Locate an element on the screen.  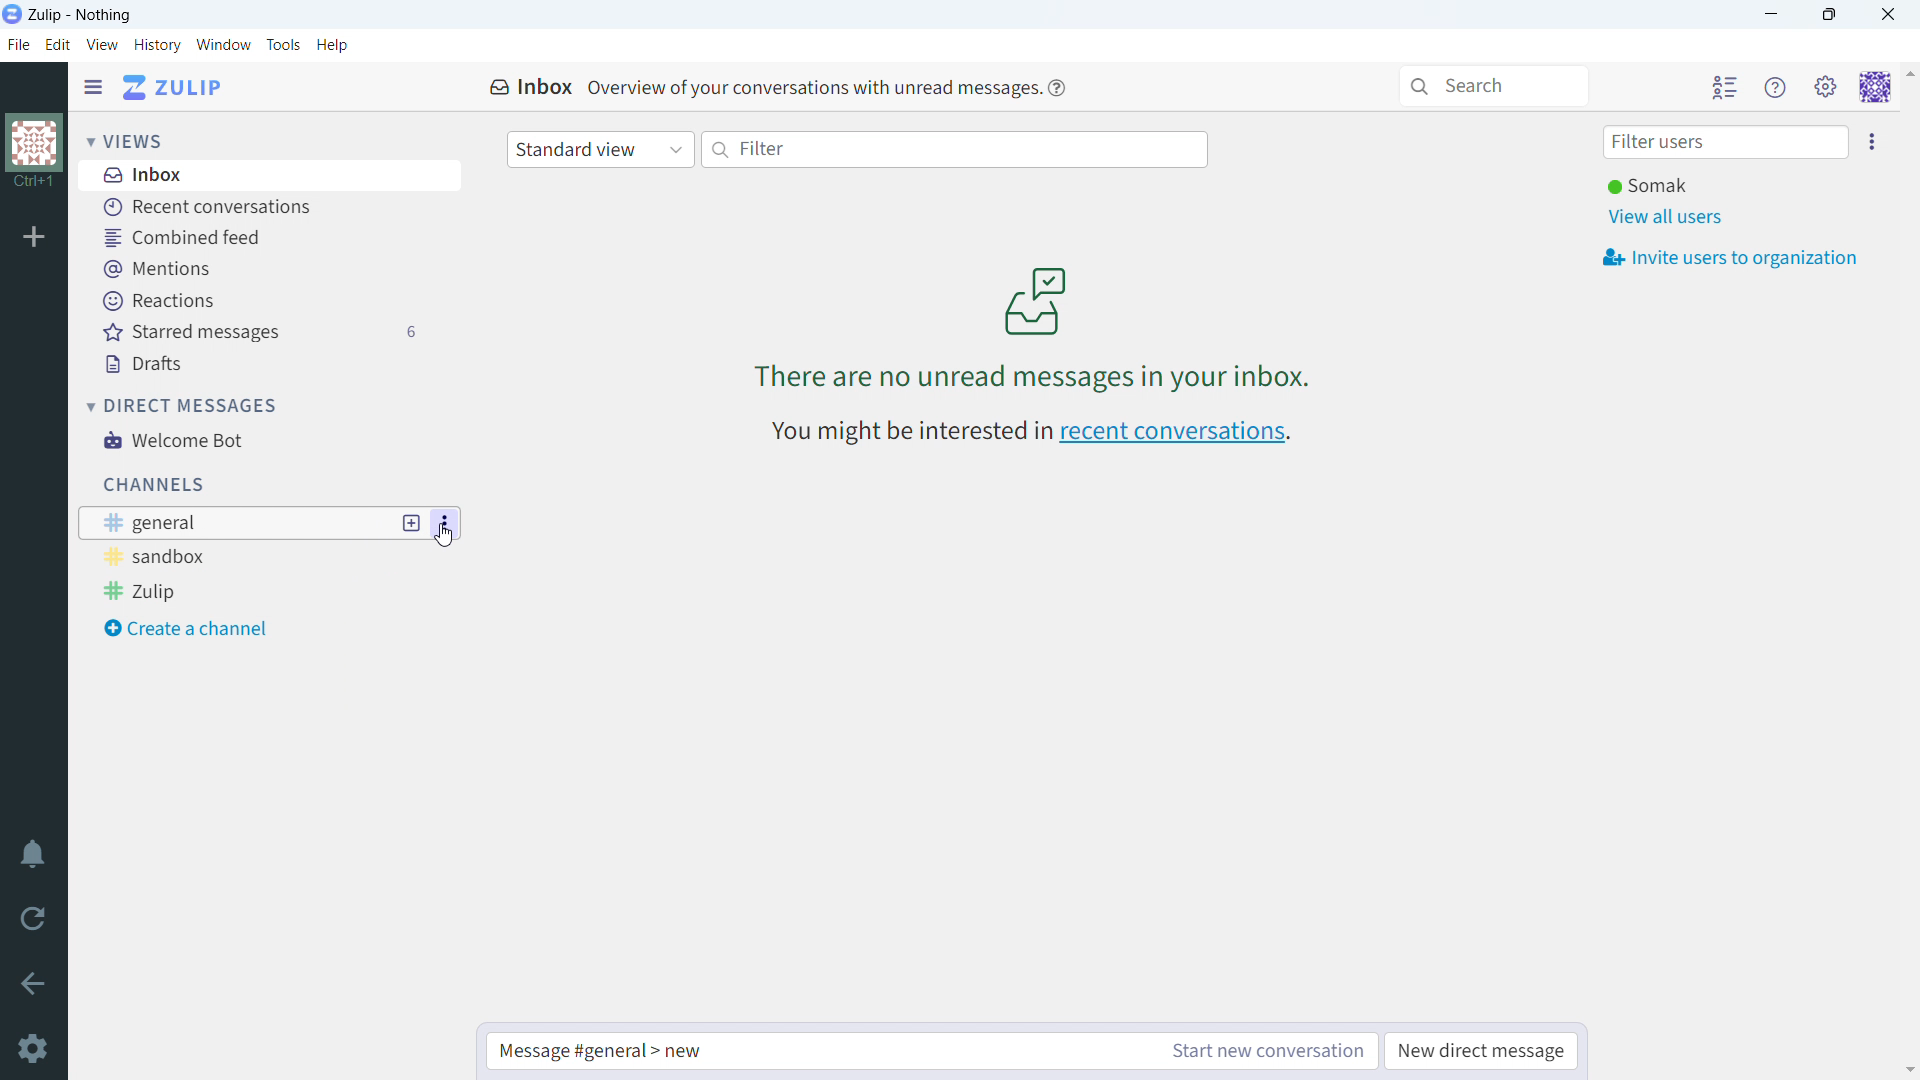
inbox is located at coordinates (531, 89).